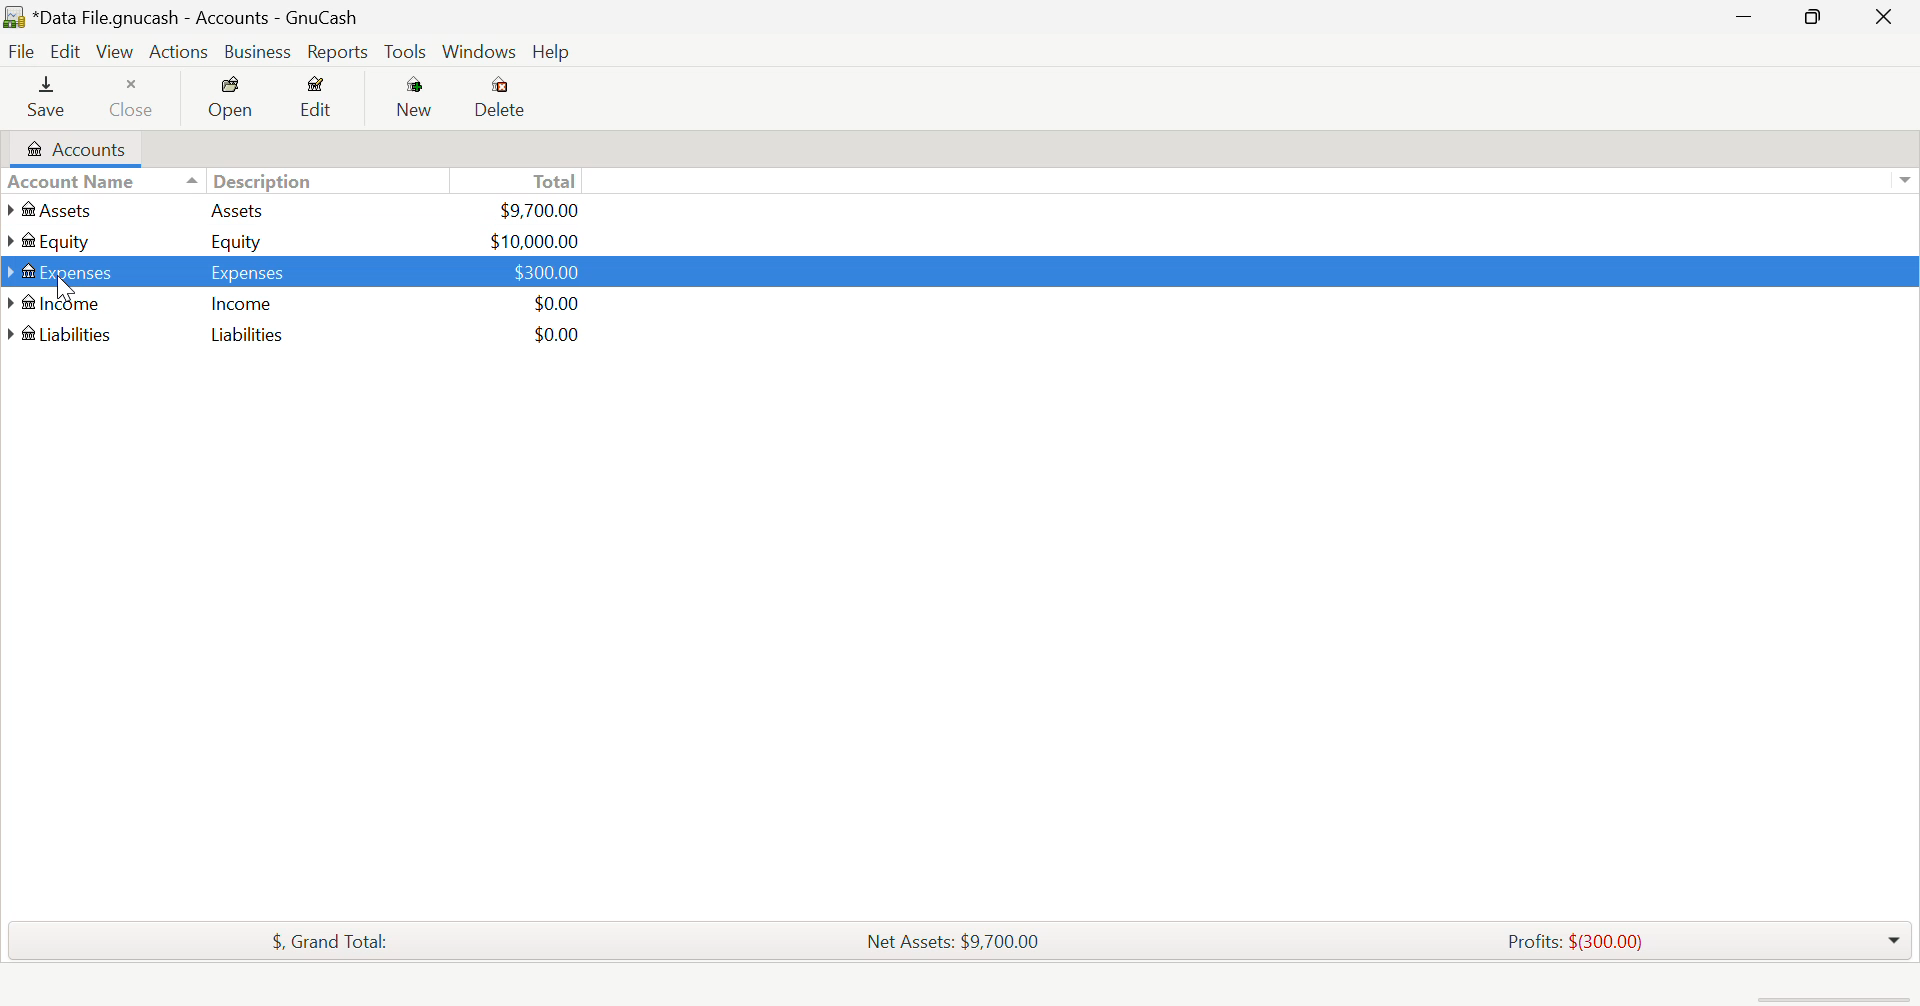 This screenshot has width=1920, height=1006. Describe the element at coordinates (116, 52) in the screenshot. I see `View` at that location.